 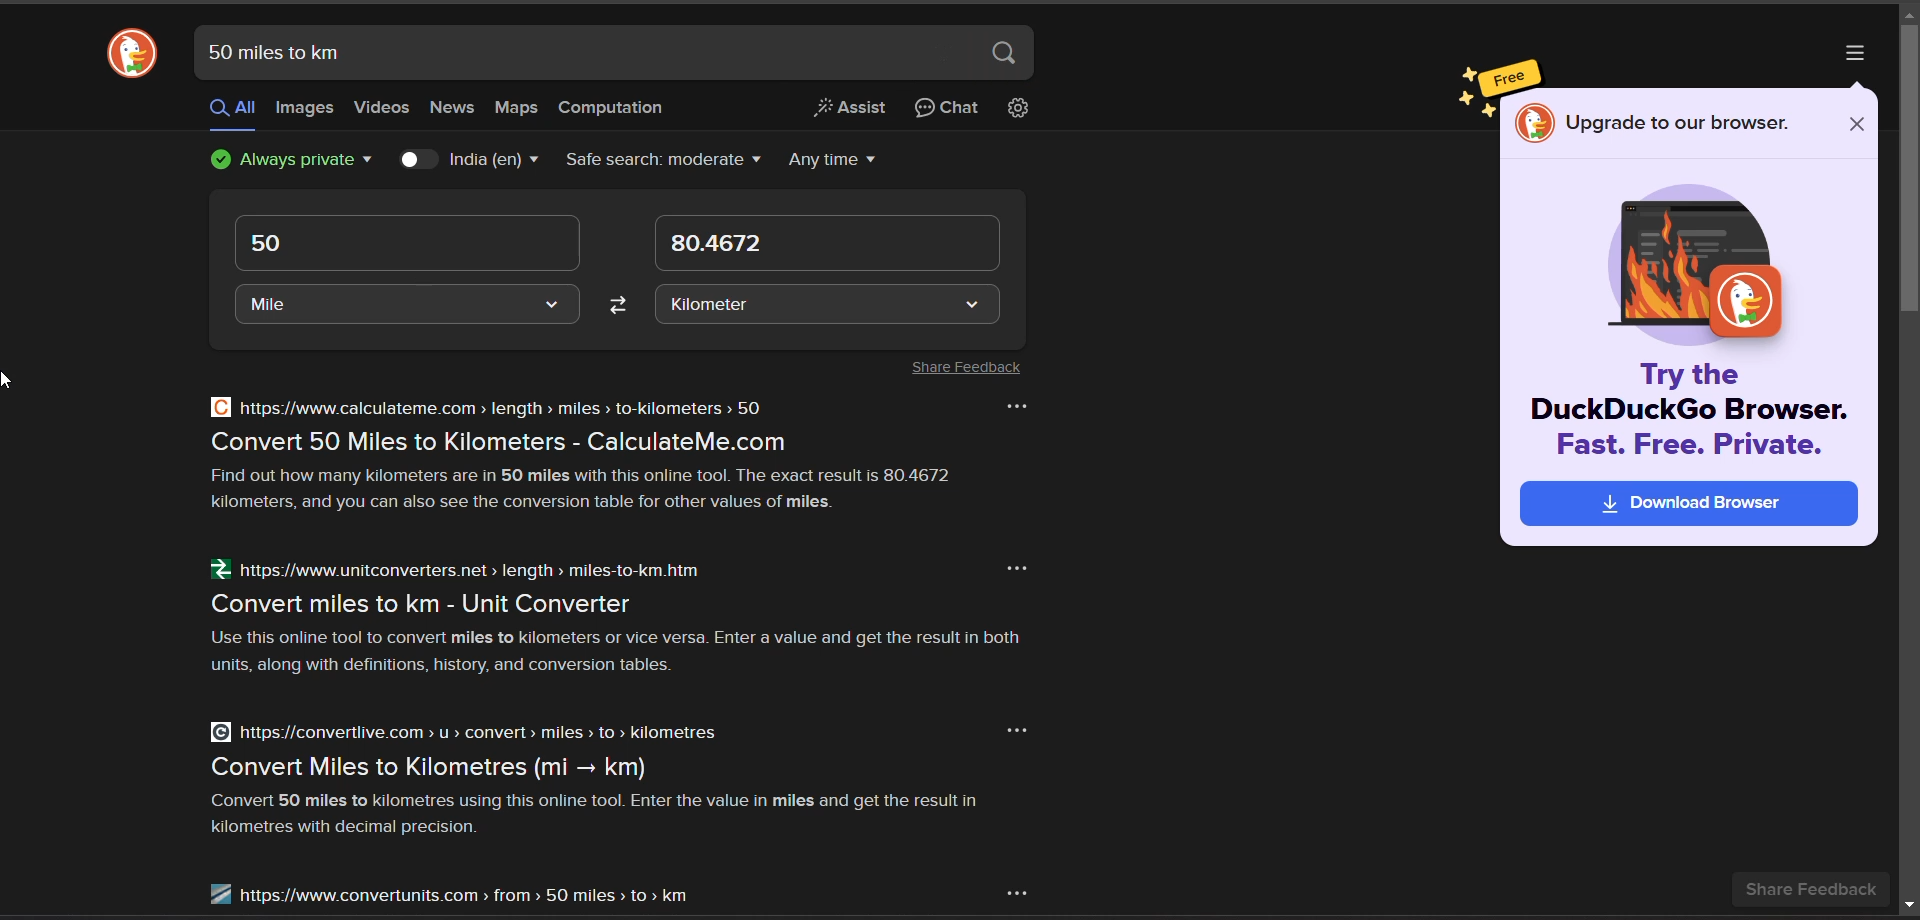 I want to click on more option, so click(x=1014, y=730).